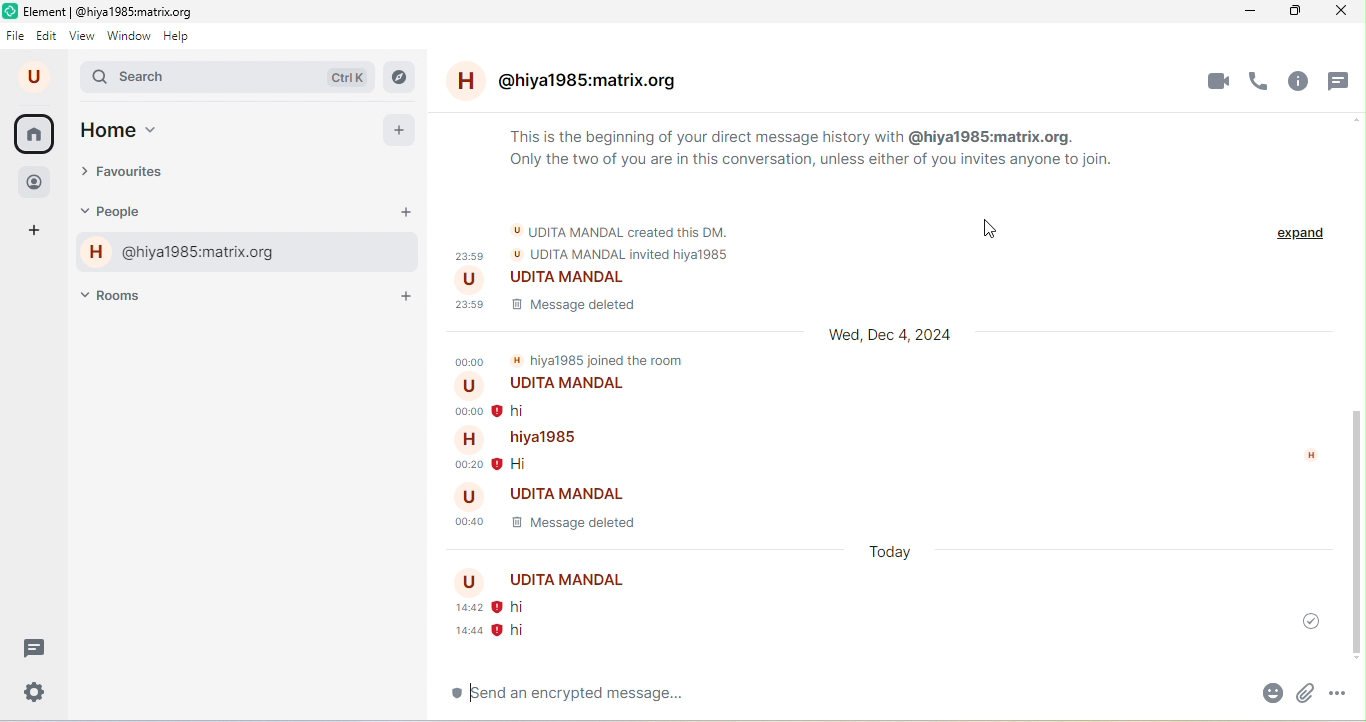 Image resolution: width=1366 pixels, height=722 pixels. I want to click on udita mandal invited hiya1985, so click(618, 252).